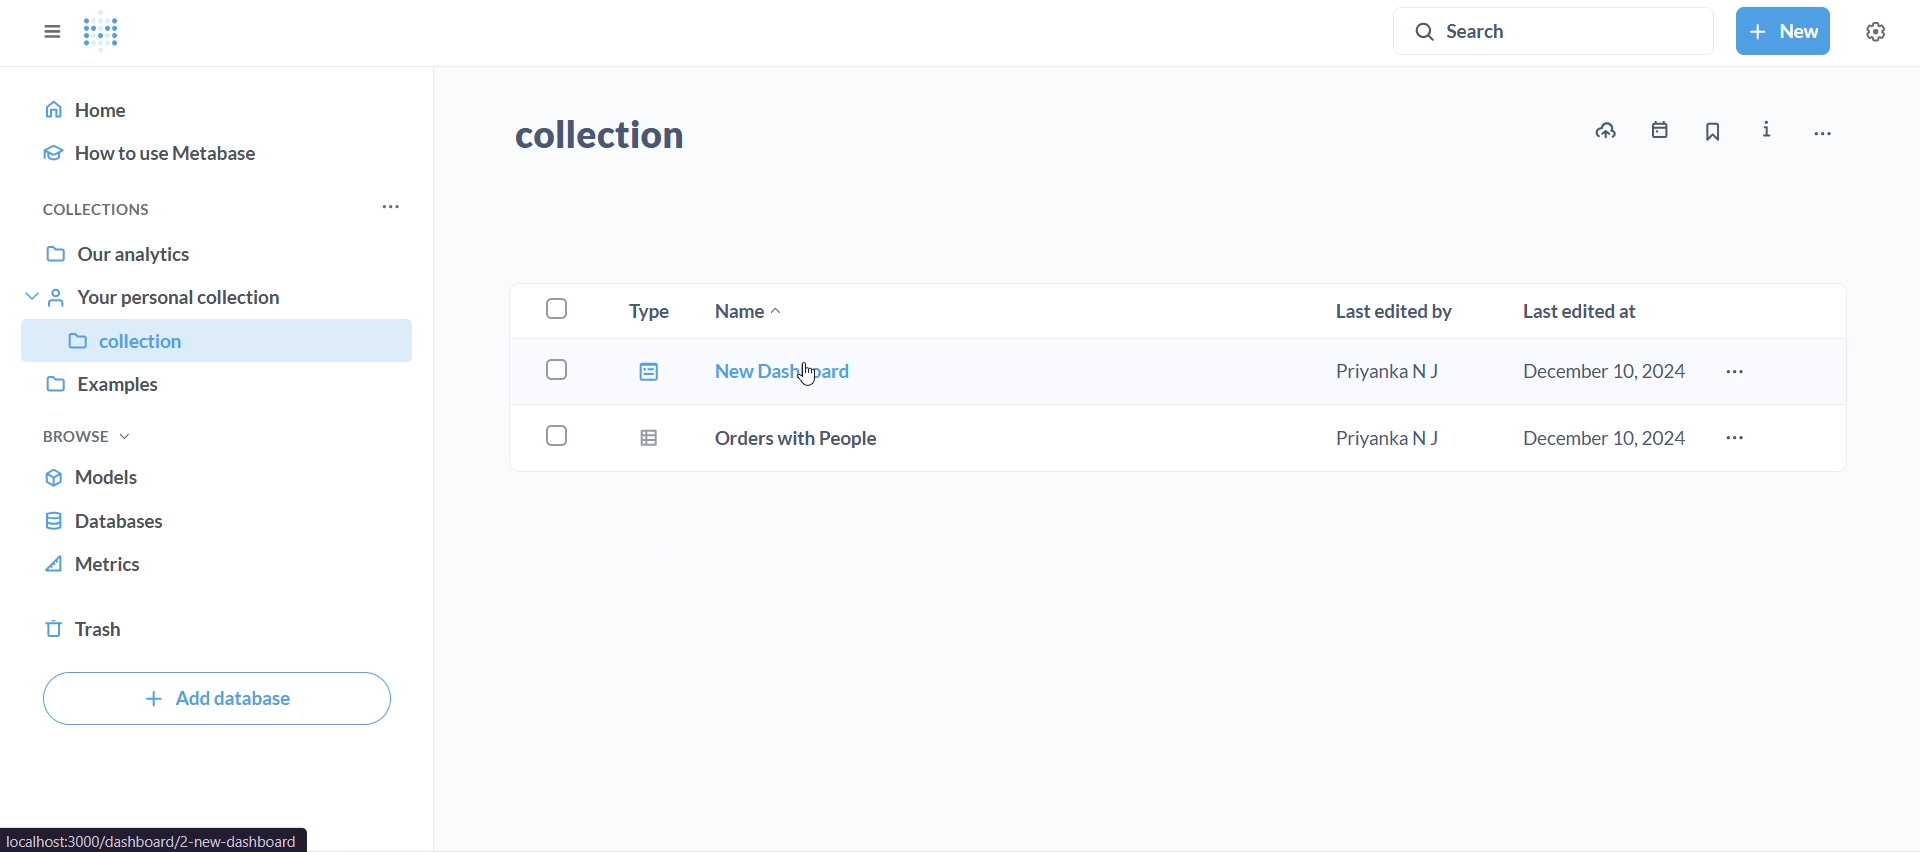  I want to click on name, so click(760, 313).